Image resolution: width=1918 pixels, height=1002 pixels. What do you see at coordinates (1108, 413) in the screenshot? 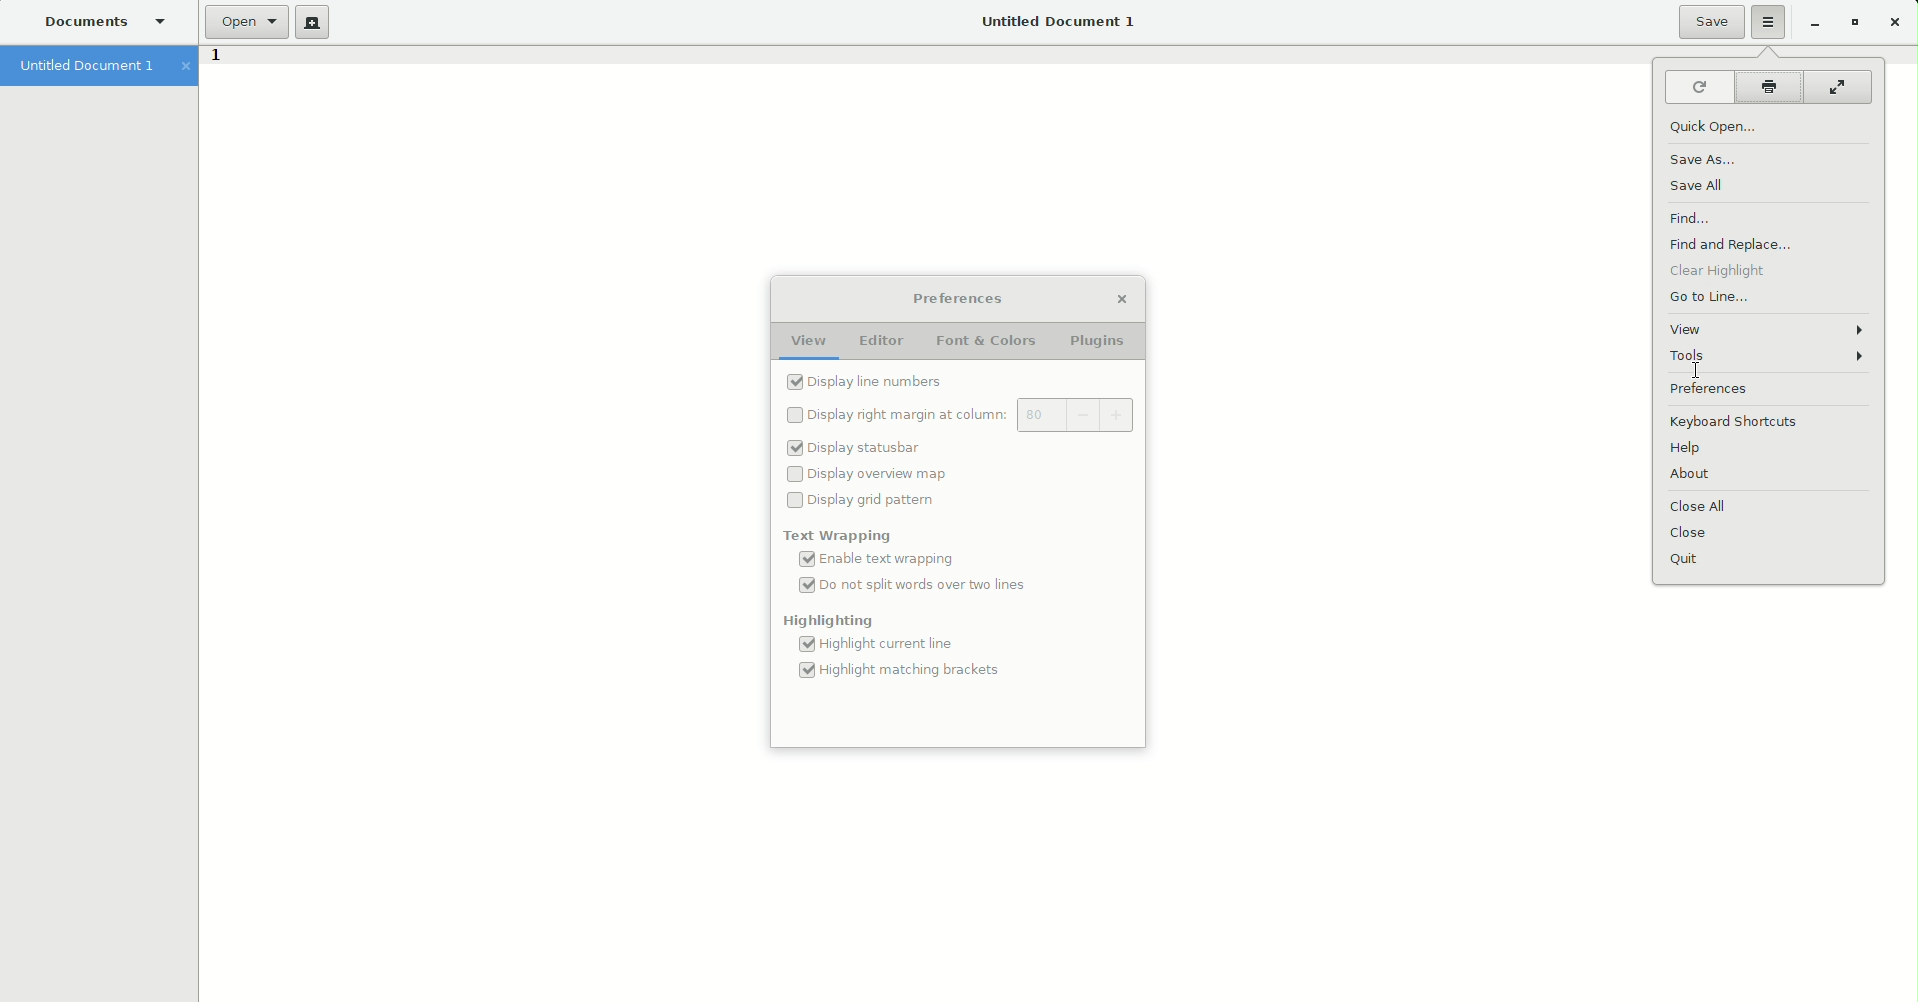
I see `+` at bounding box center [1108, 413].